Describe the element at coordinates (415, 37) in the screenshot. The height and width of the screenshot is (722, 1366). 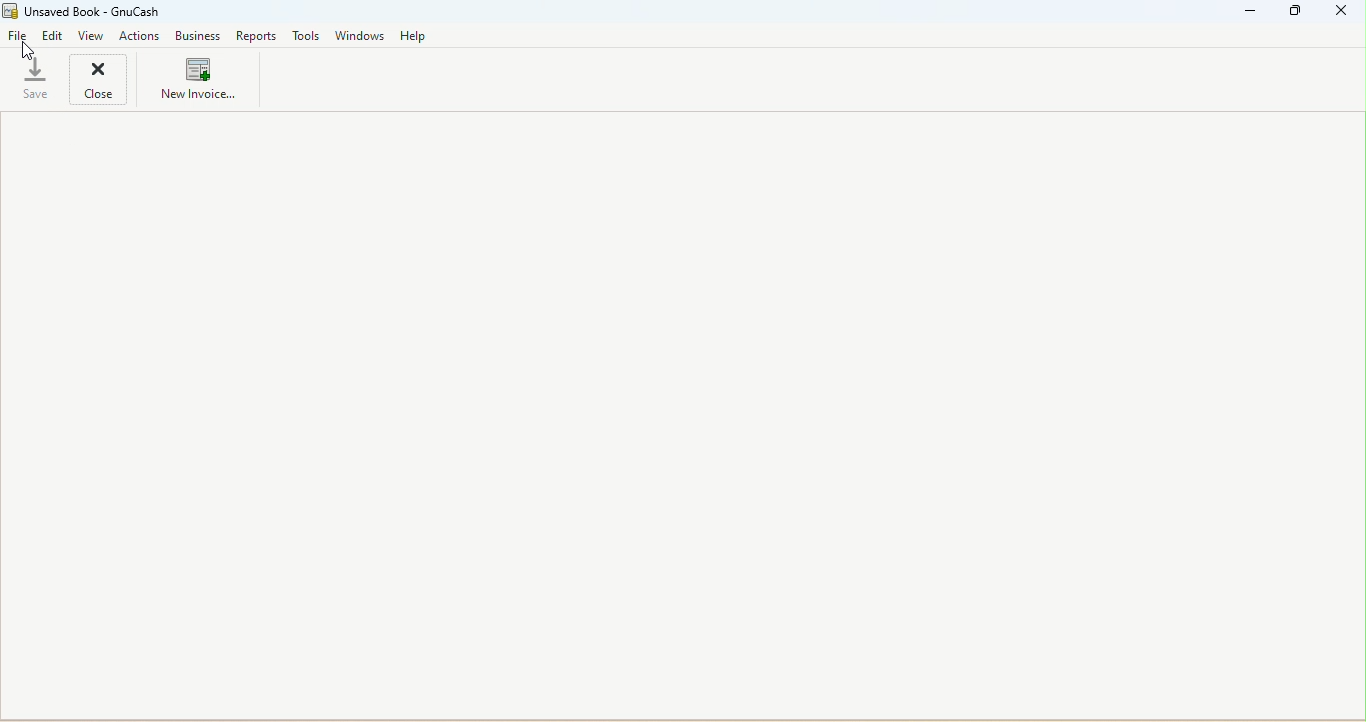
I see `Help` at that location.